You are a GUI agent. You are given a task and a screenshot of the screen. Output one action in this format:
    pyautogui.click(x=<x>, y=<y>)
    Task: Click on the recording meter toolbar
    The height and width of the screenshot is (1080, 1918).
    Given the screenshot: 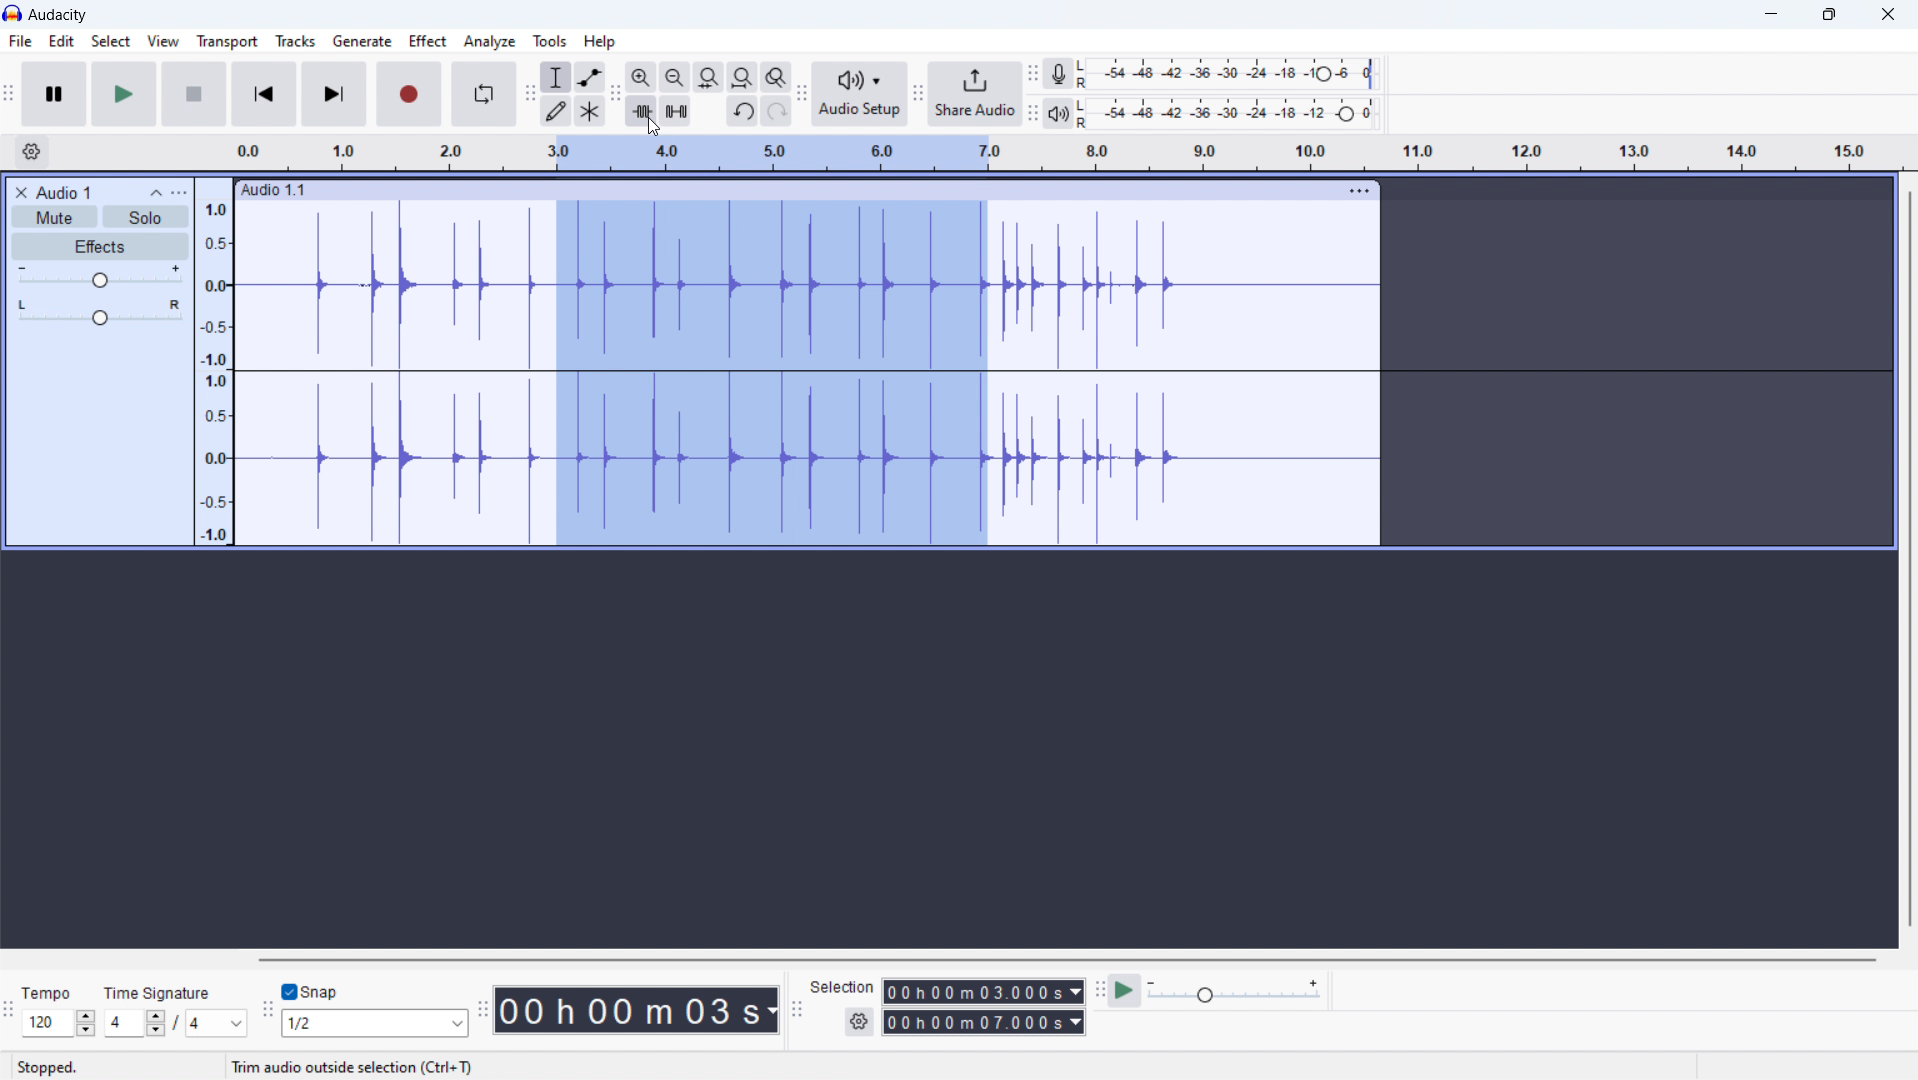 What is the action you would take?
    pyautogui.click(x=1033, y=74)
    